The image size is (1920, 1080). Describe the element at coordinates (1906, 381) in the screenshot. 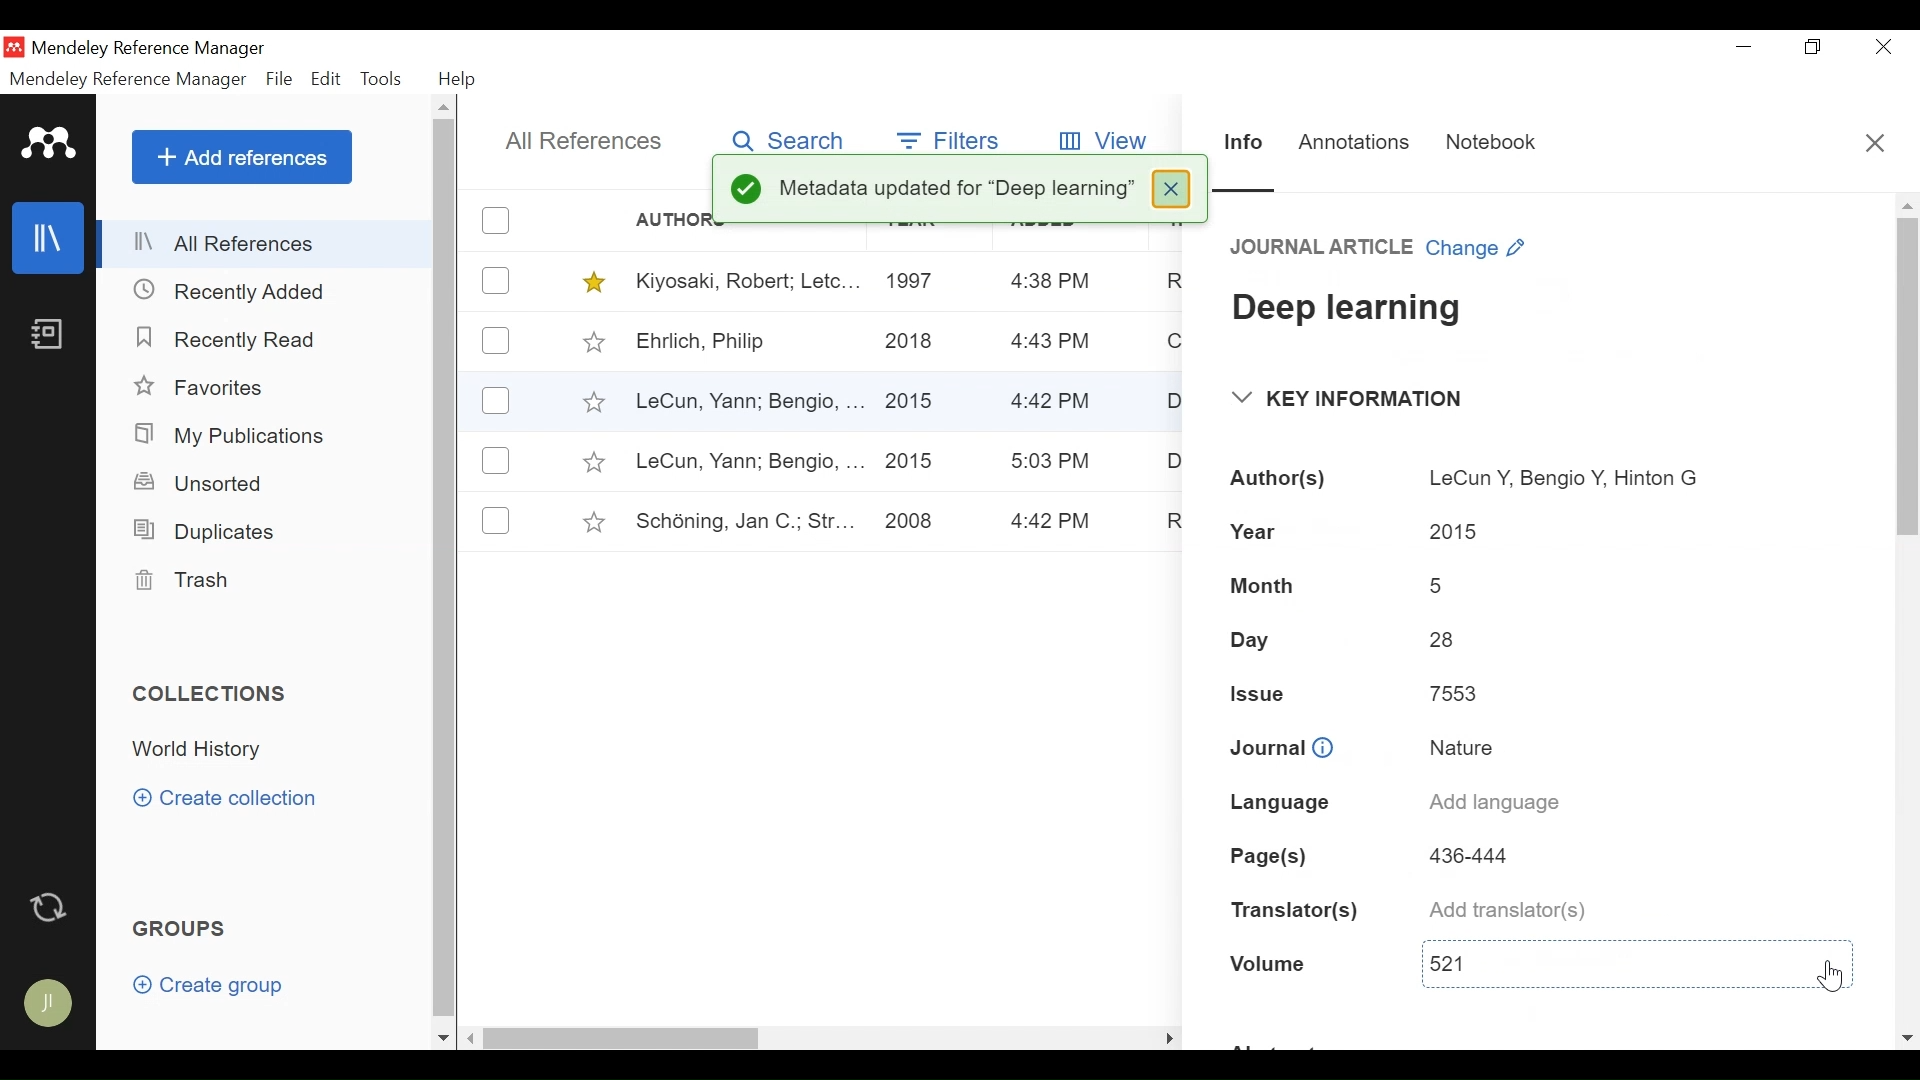

I see `Vertical Scroll bar` at that location.